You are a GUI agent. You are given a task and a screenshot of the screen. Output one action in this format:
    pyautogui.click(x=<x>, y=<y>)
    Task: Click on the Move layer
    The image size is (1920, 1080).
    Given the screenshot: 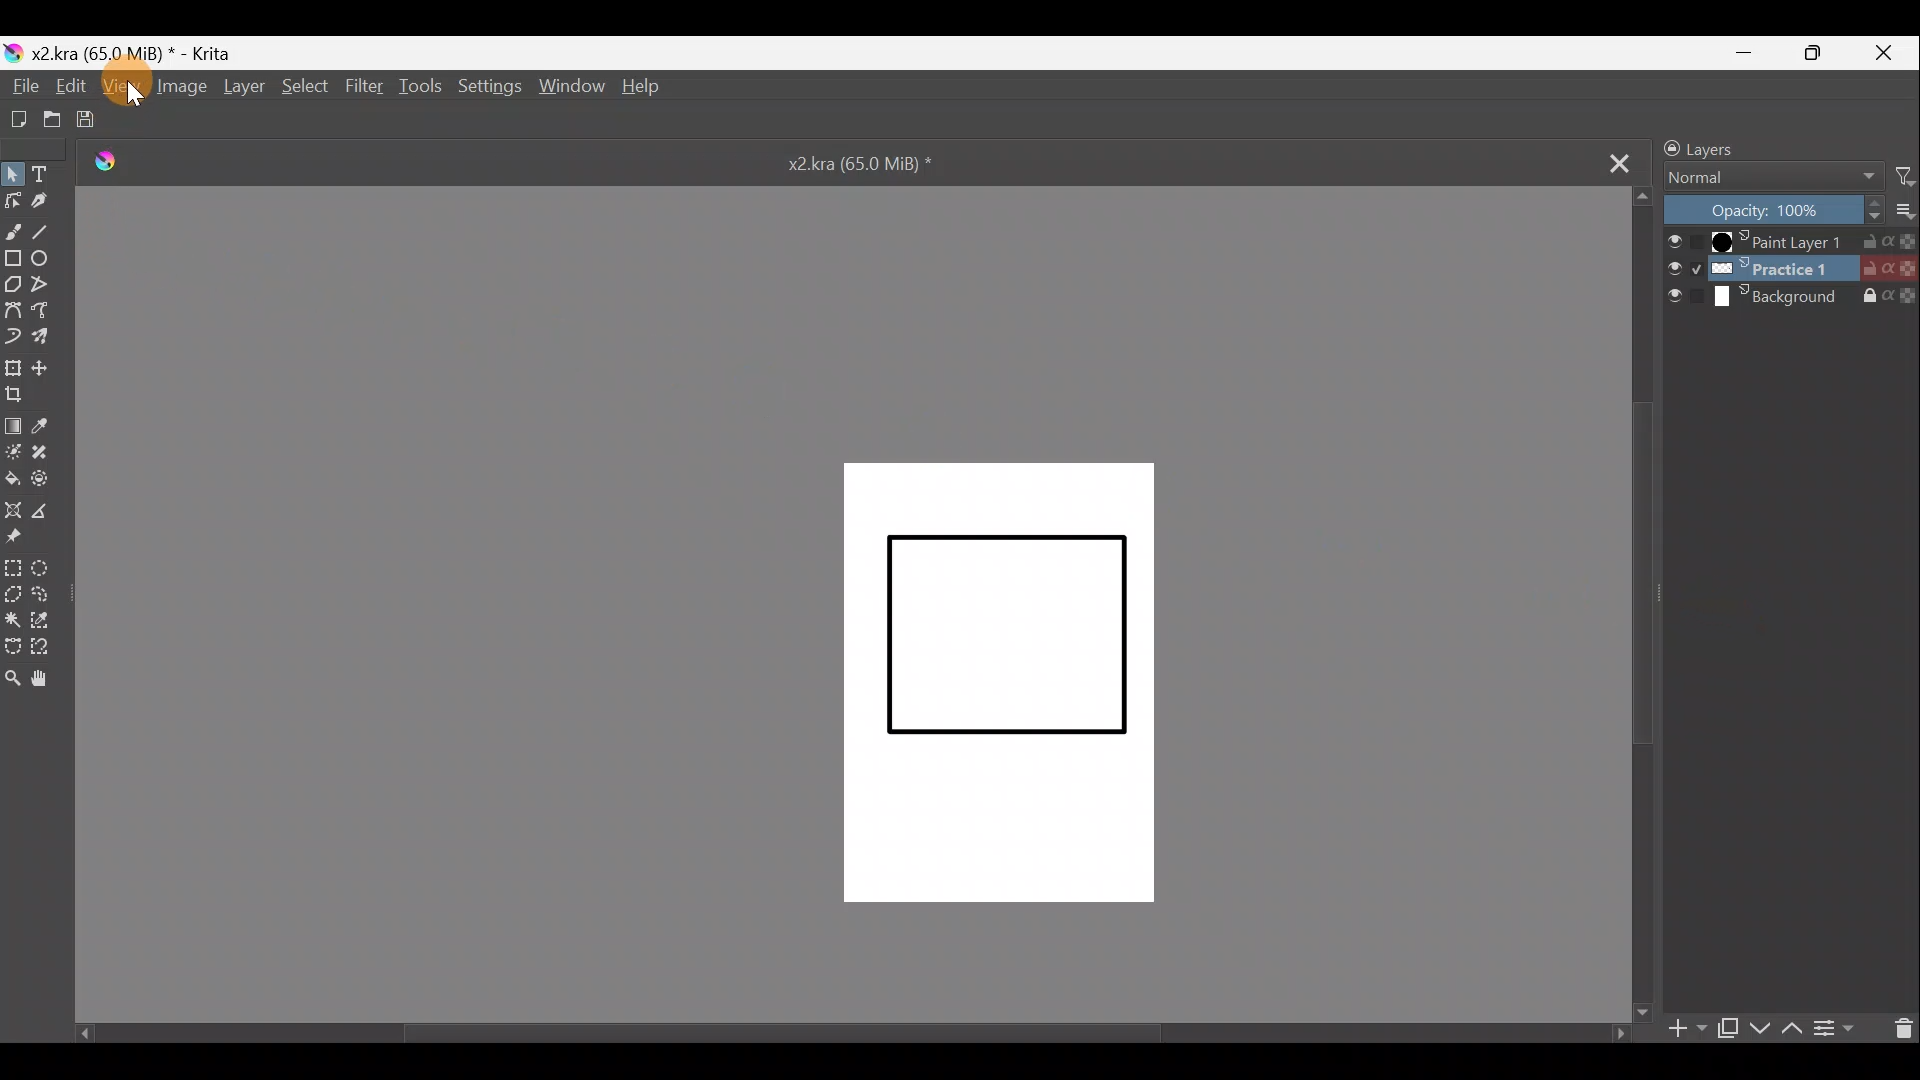 What is the action you would take?
    pyautogui.click(x=49, y=365)
    